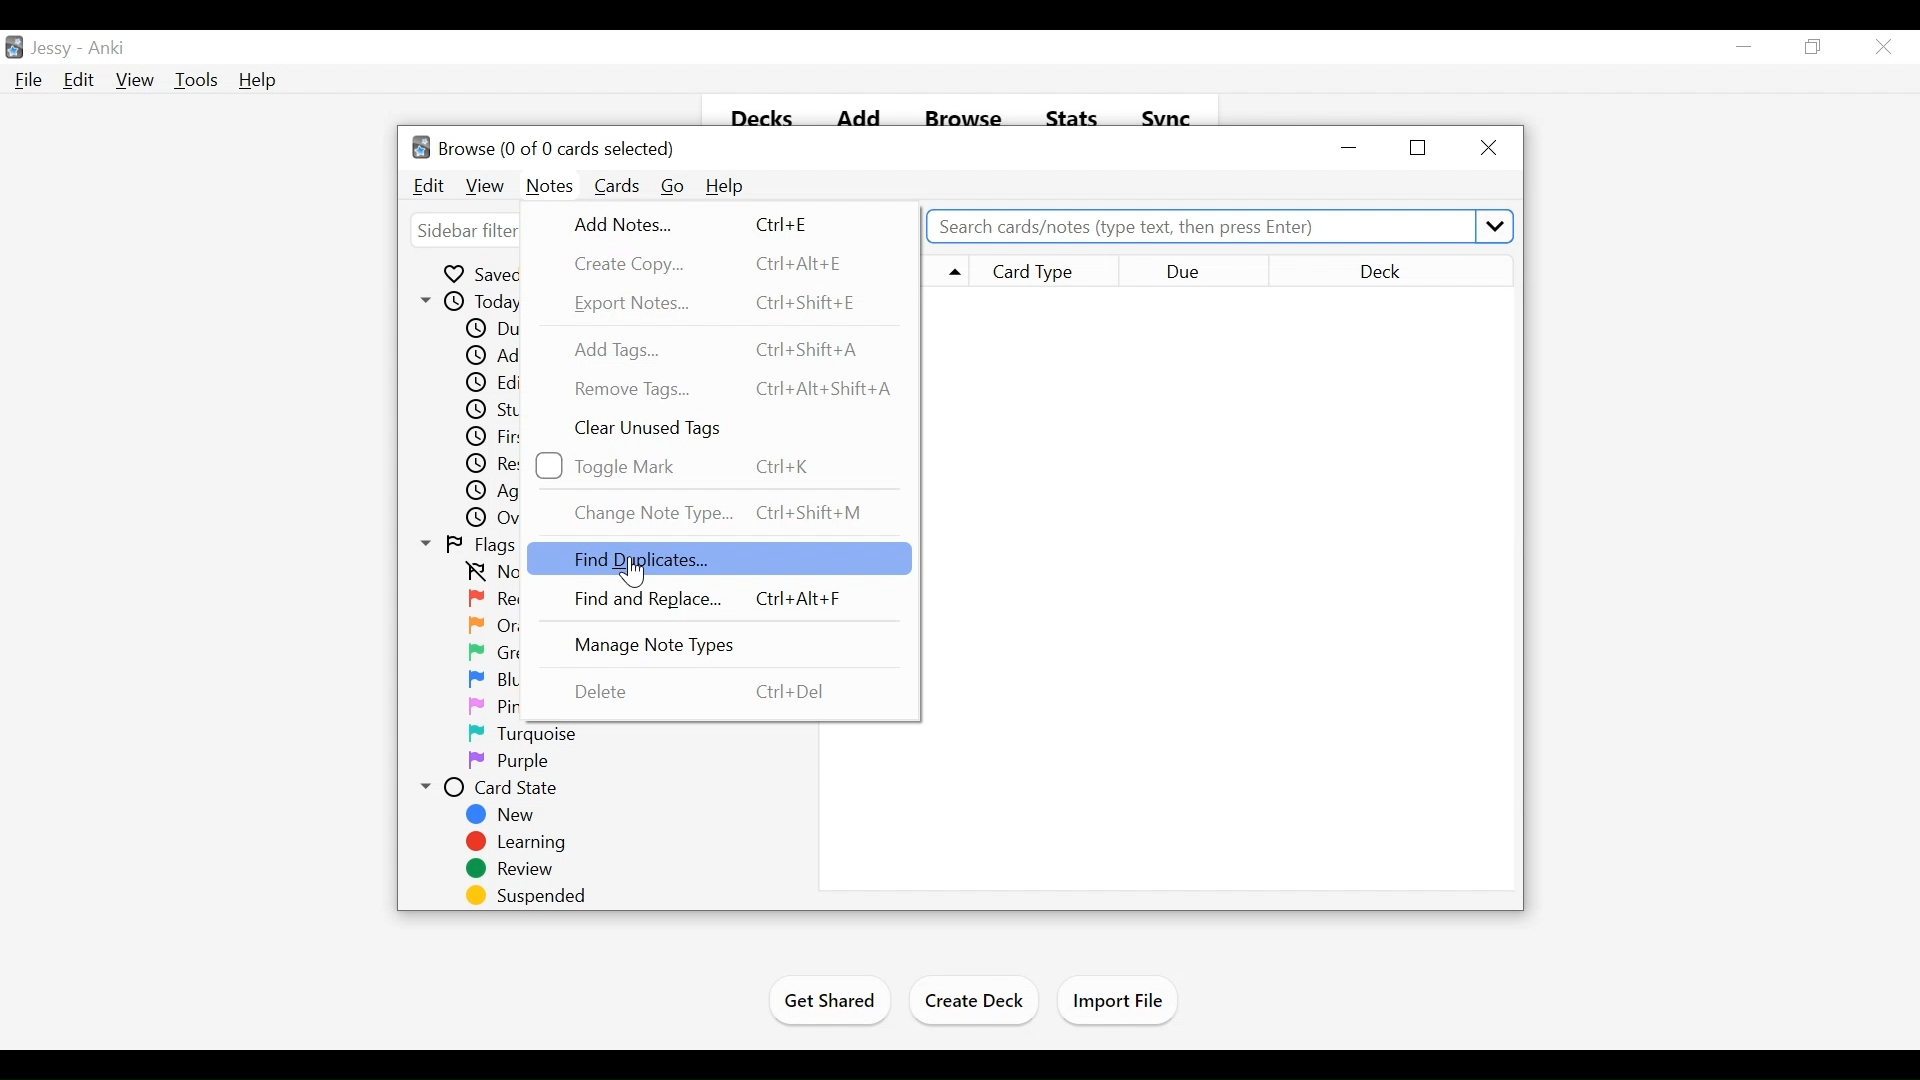 The image size is (1920, 1080). I want to click on Export Notes, so click(722, 303).